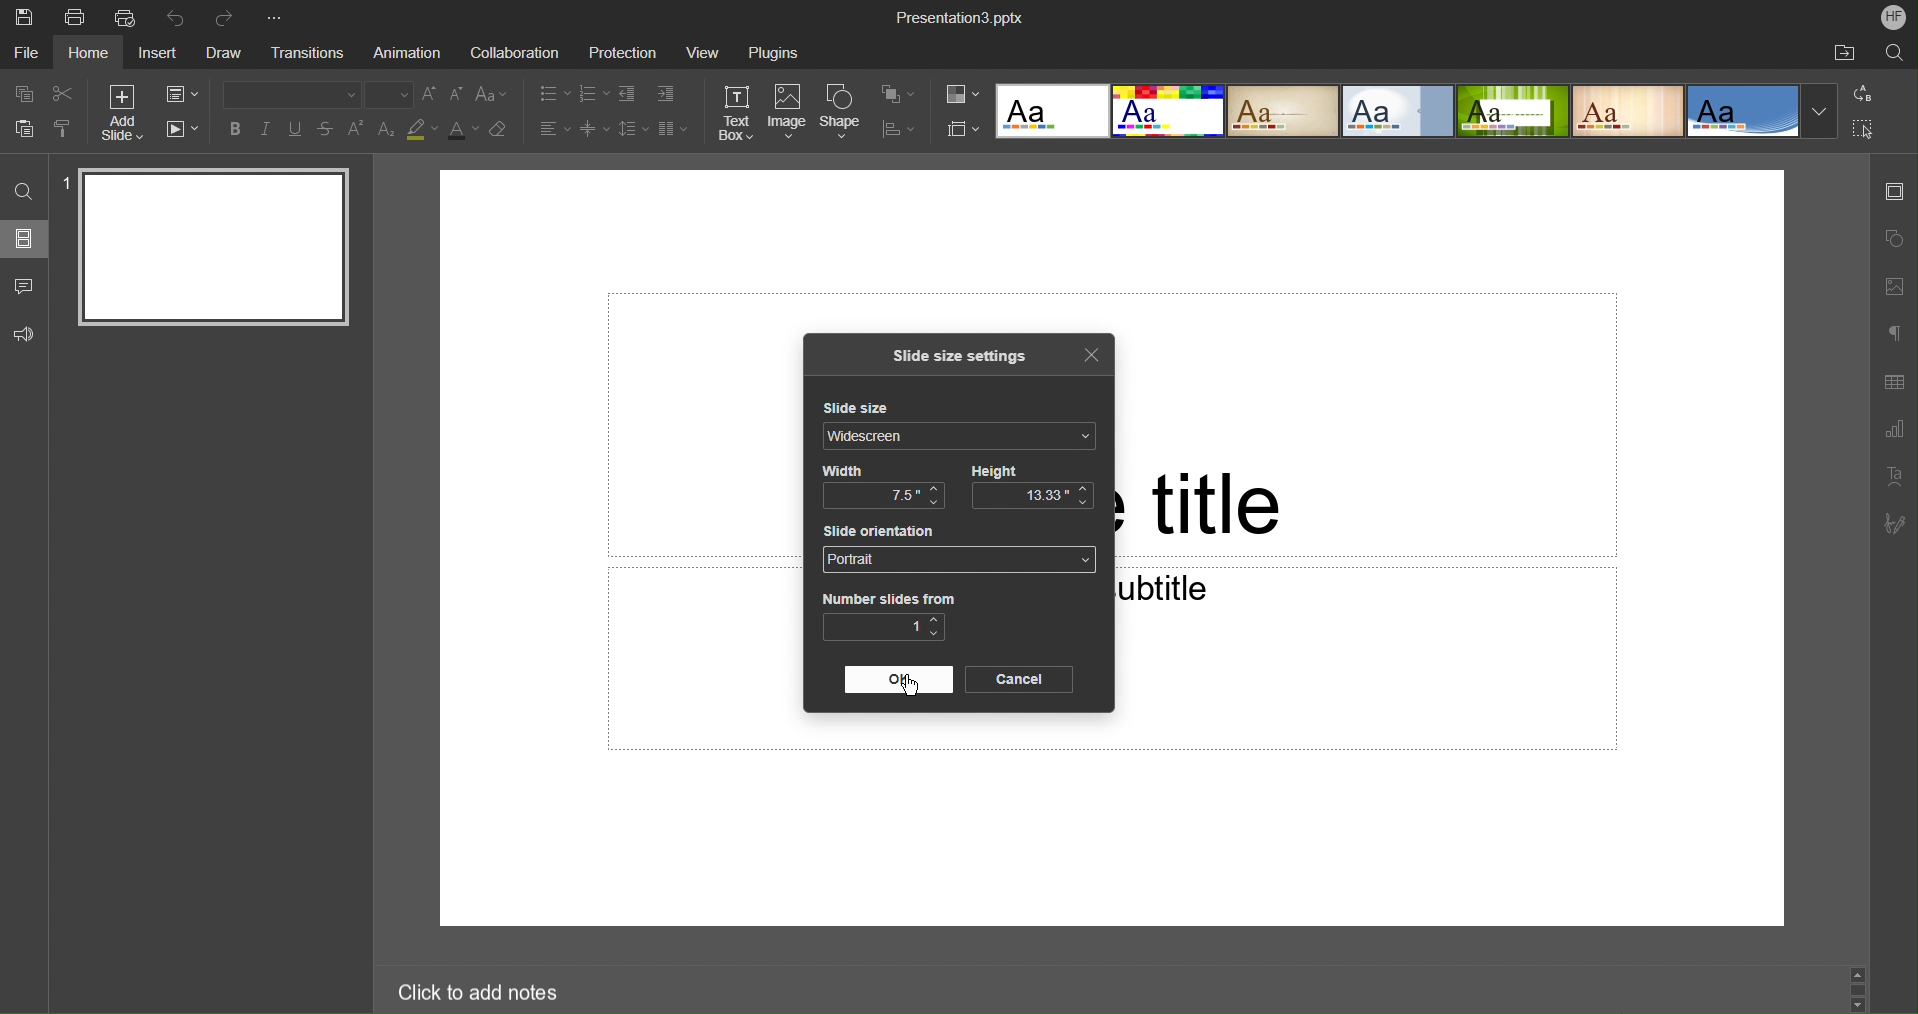  What do you see at coordinates (1893, 197) in the screenshot?
I see `Slide Settings` at bounding box center [1893, 197].